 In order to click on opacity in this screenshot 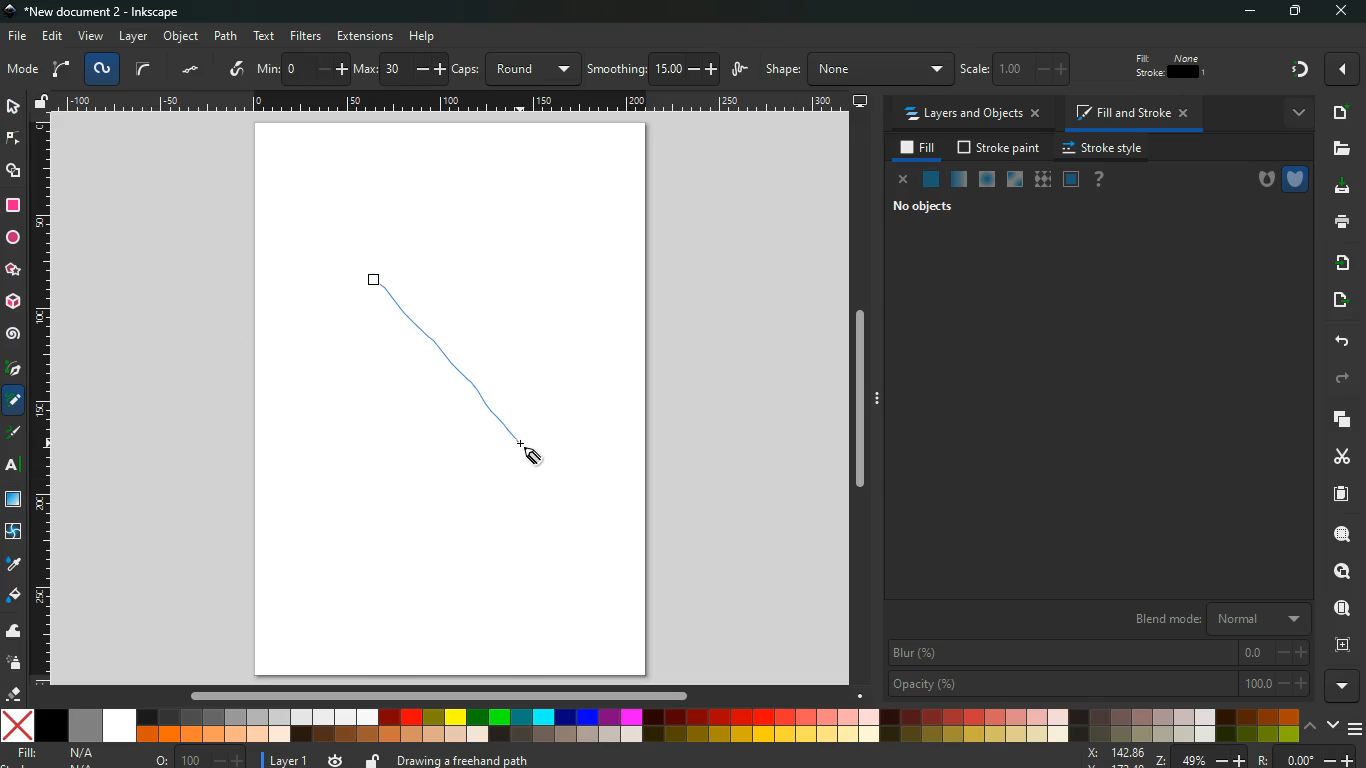, I will do `click(958, 178)`.